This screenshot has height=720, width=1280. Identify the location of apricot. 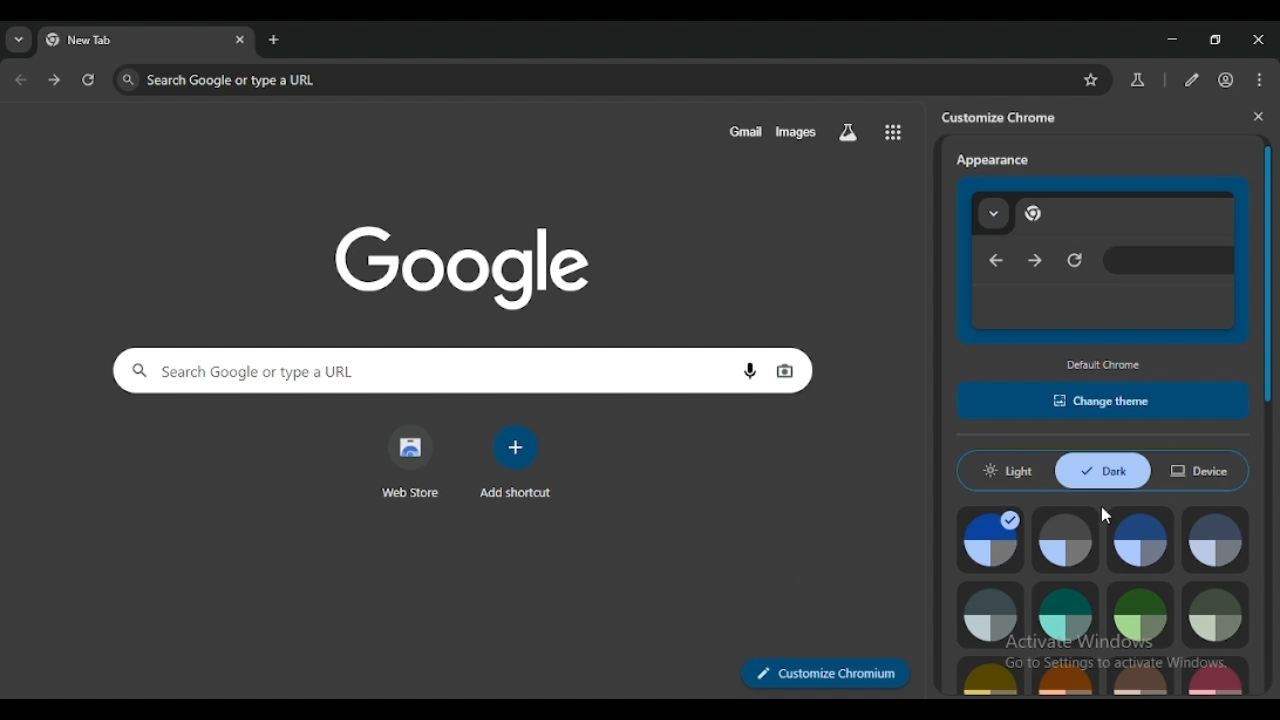
(1141, 678).